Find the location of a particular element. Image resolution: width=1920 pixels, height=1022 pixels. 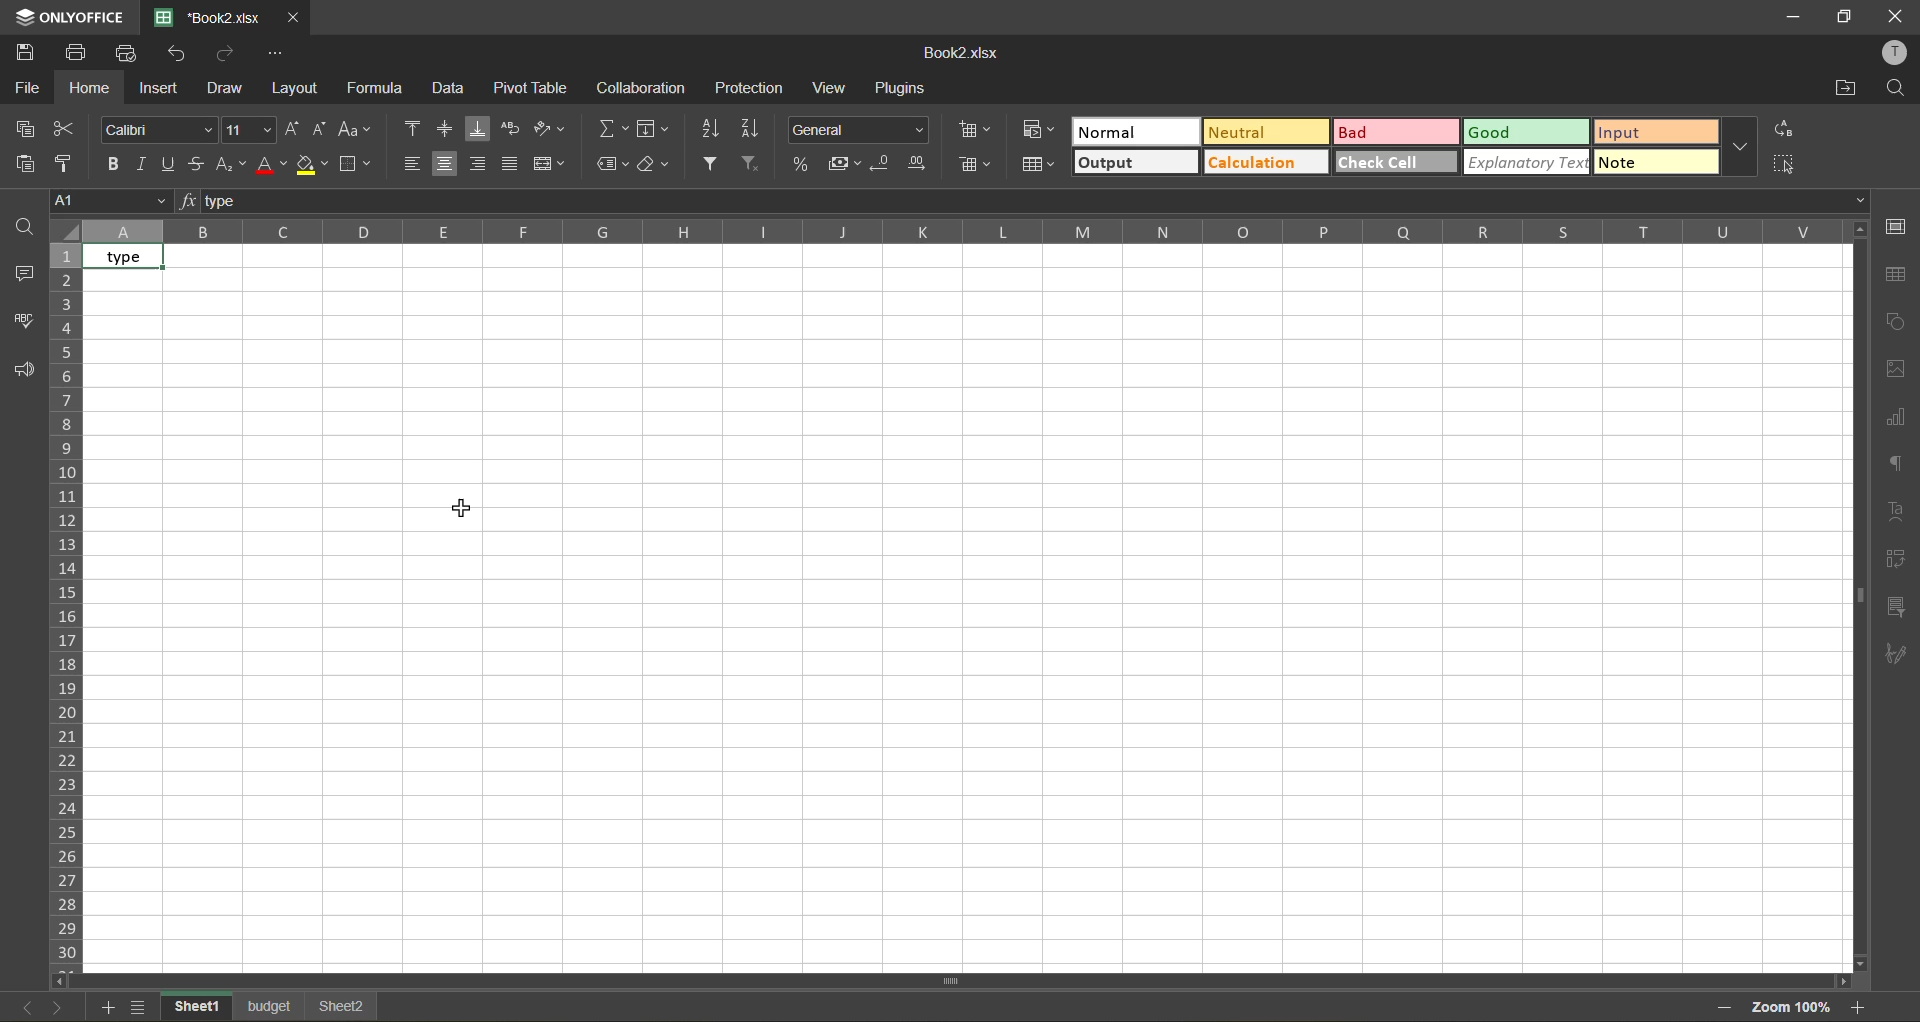

increase decimal is located at coordinates (921, 166).